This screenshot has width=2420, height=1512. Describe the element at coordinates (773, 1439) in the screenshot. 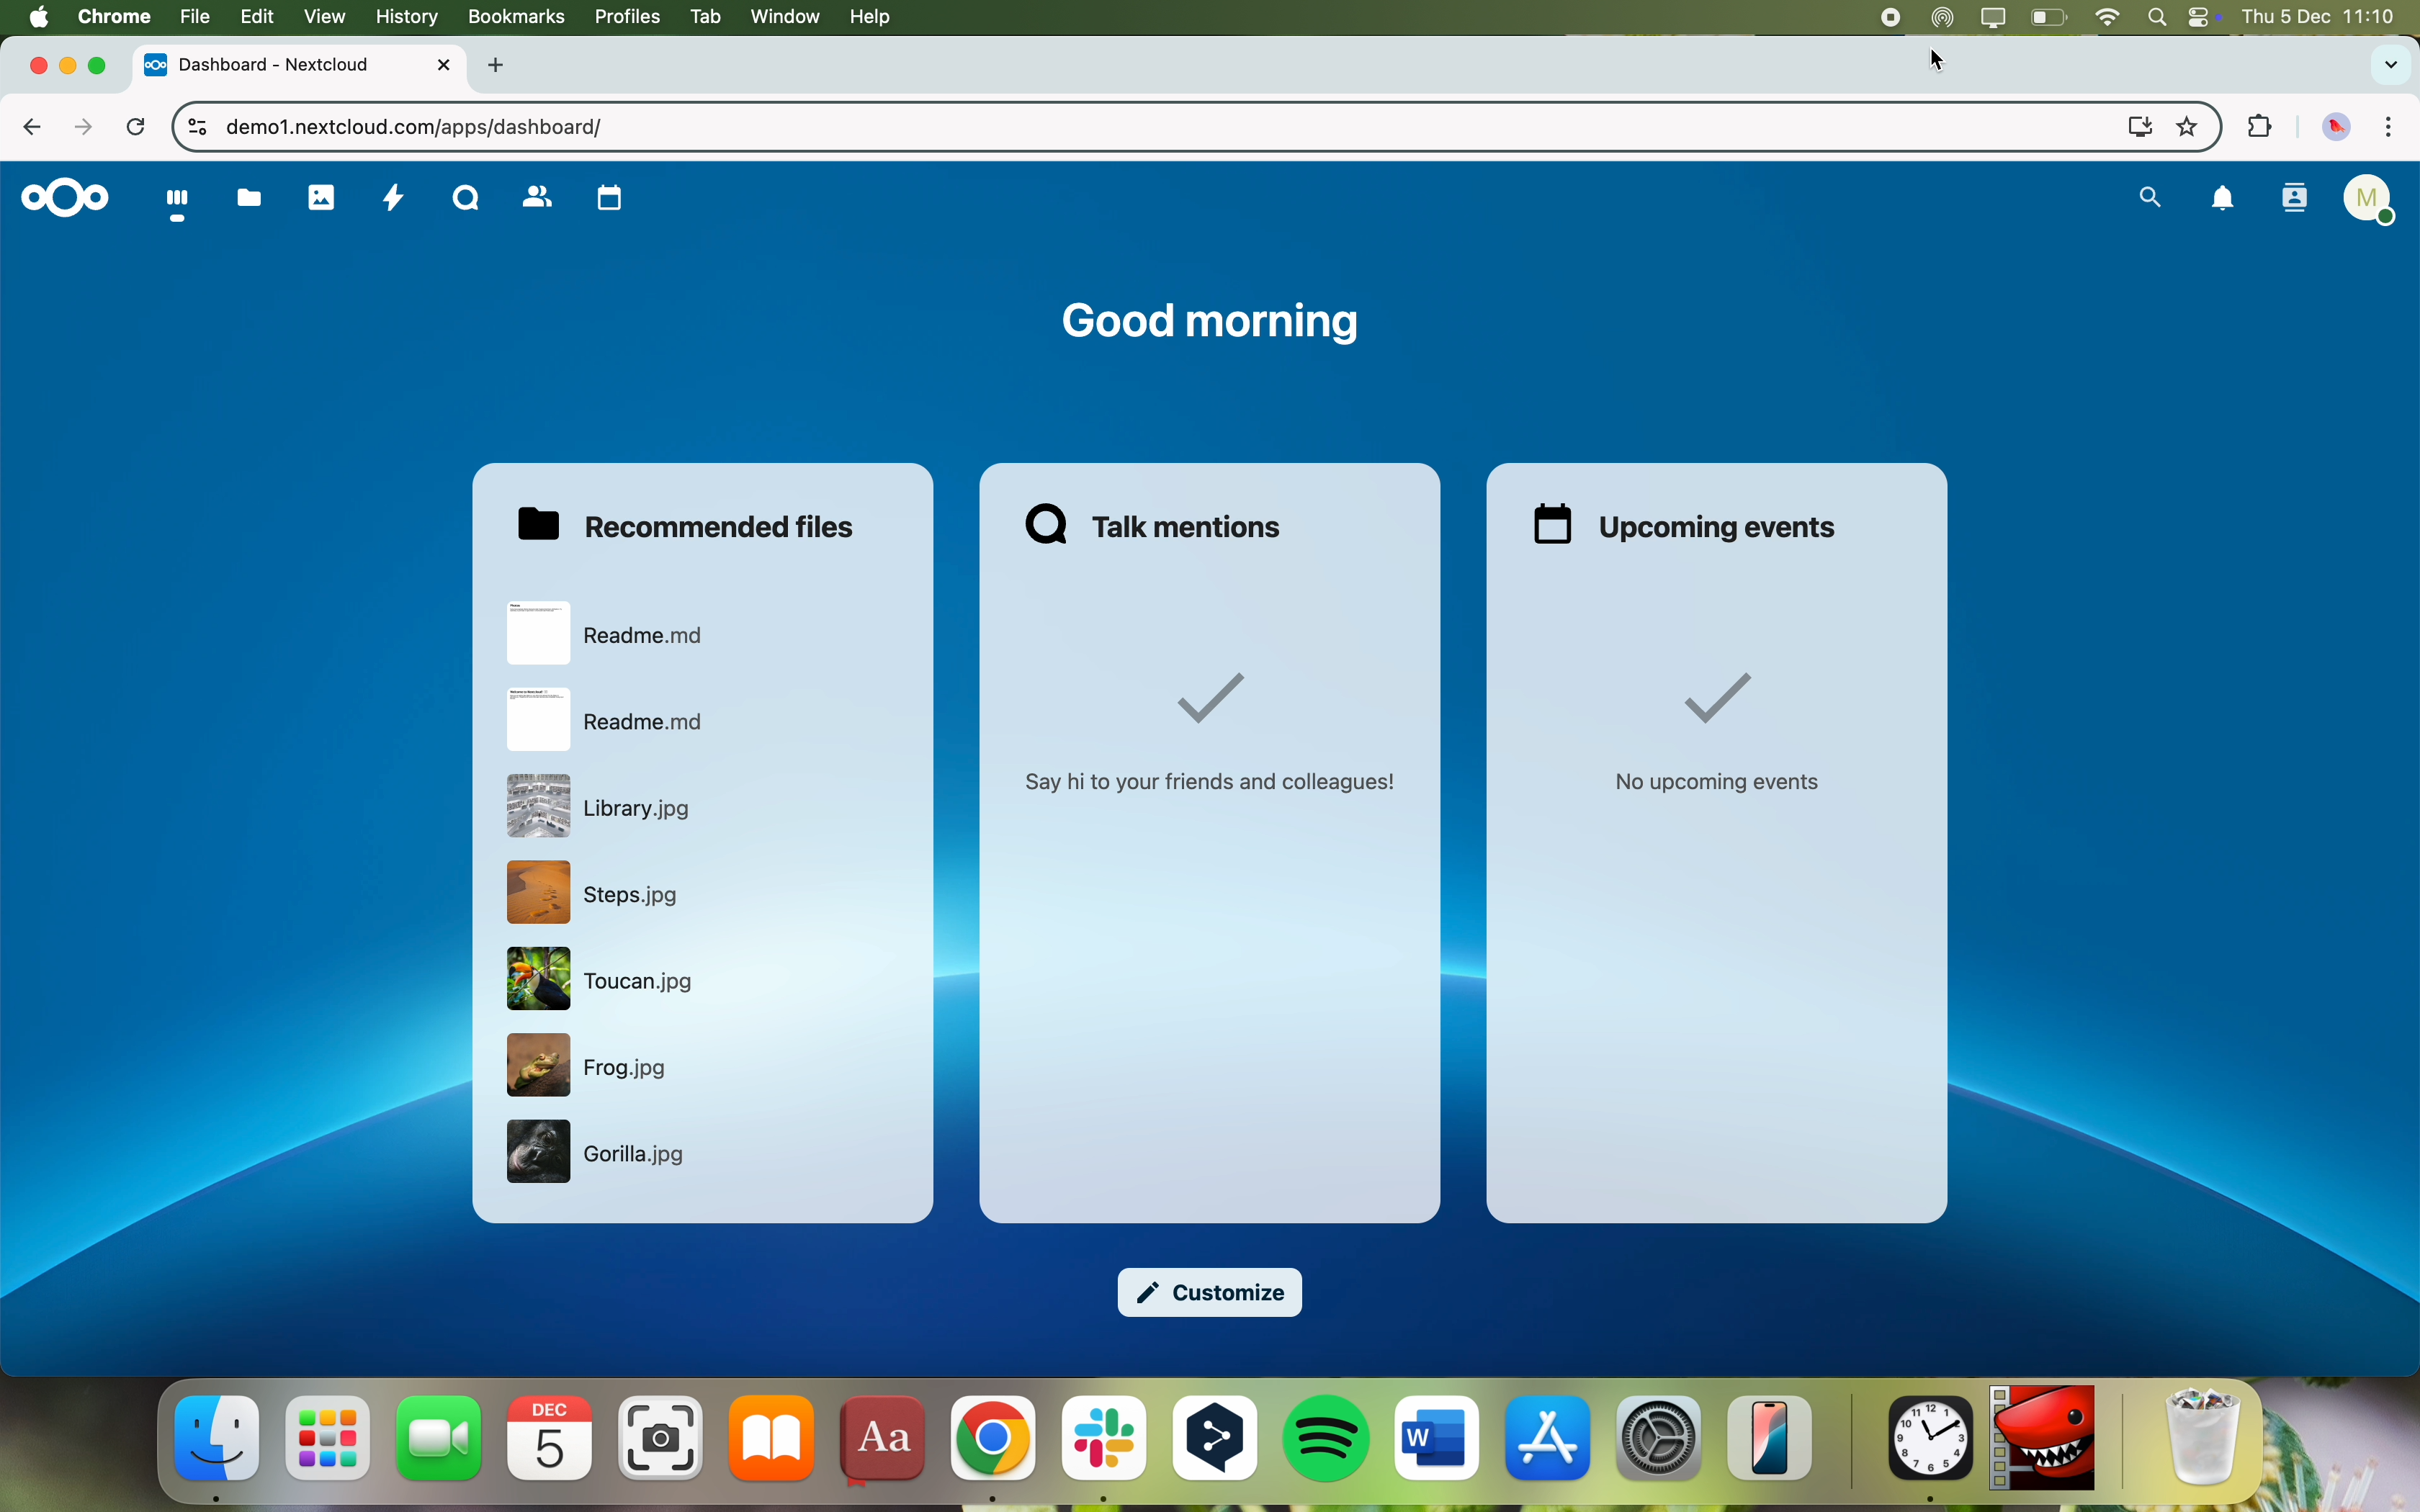

I see `iBooks` at that location.